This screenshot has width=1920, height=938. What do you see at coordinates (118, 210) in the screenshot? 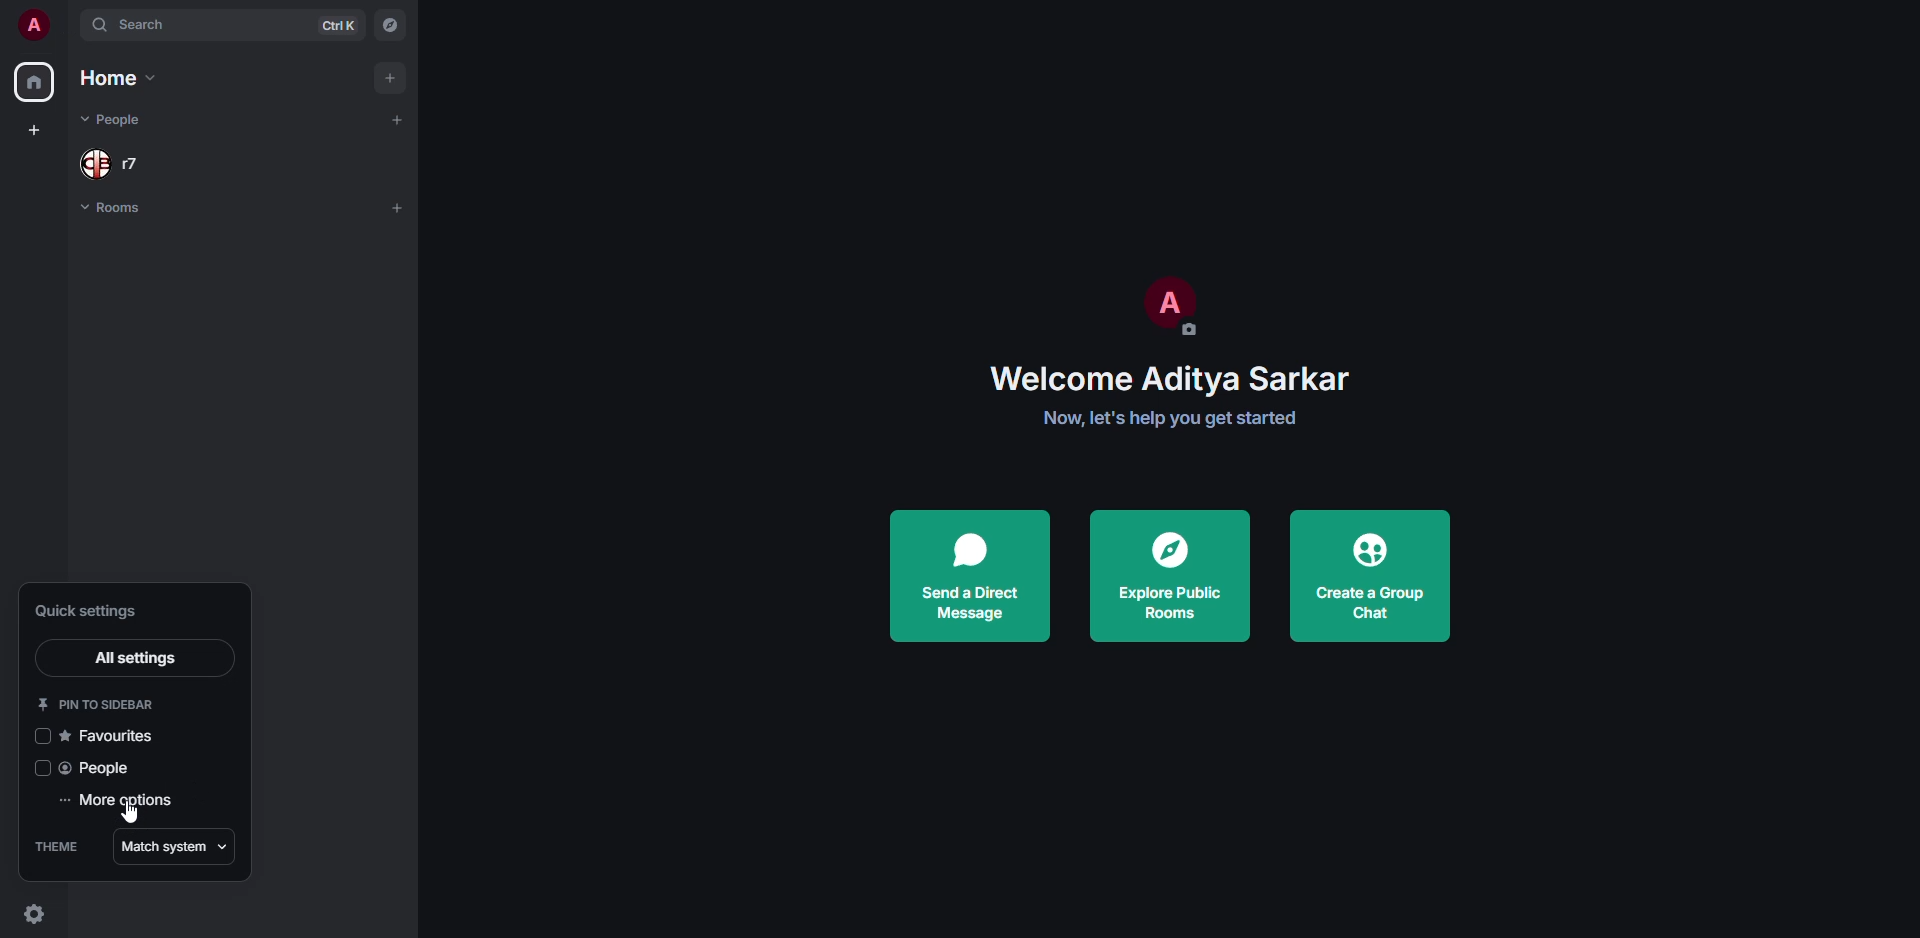
I see `rooms` at bounding box center [118, 210].